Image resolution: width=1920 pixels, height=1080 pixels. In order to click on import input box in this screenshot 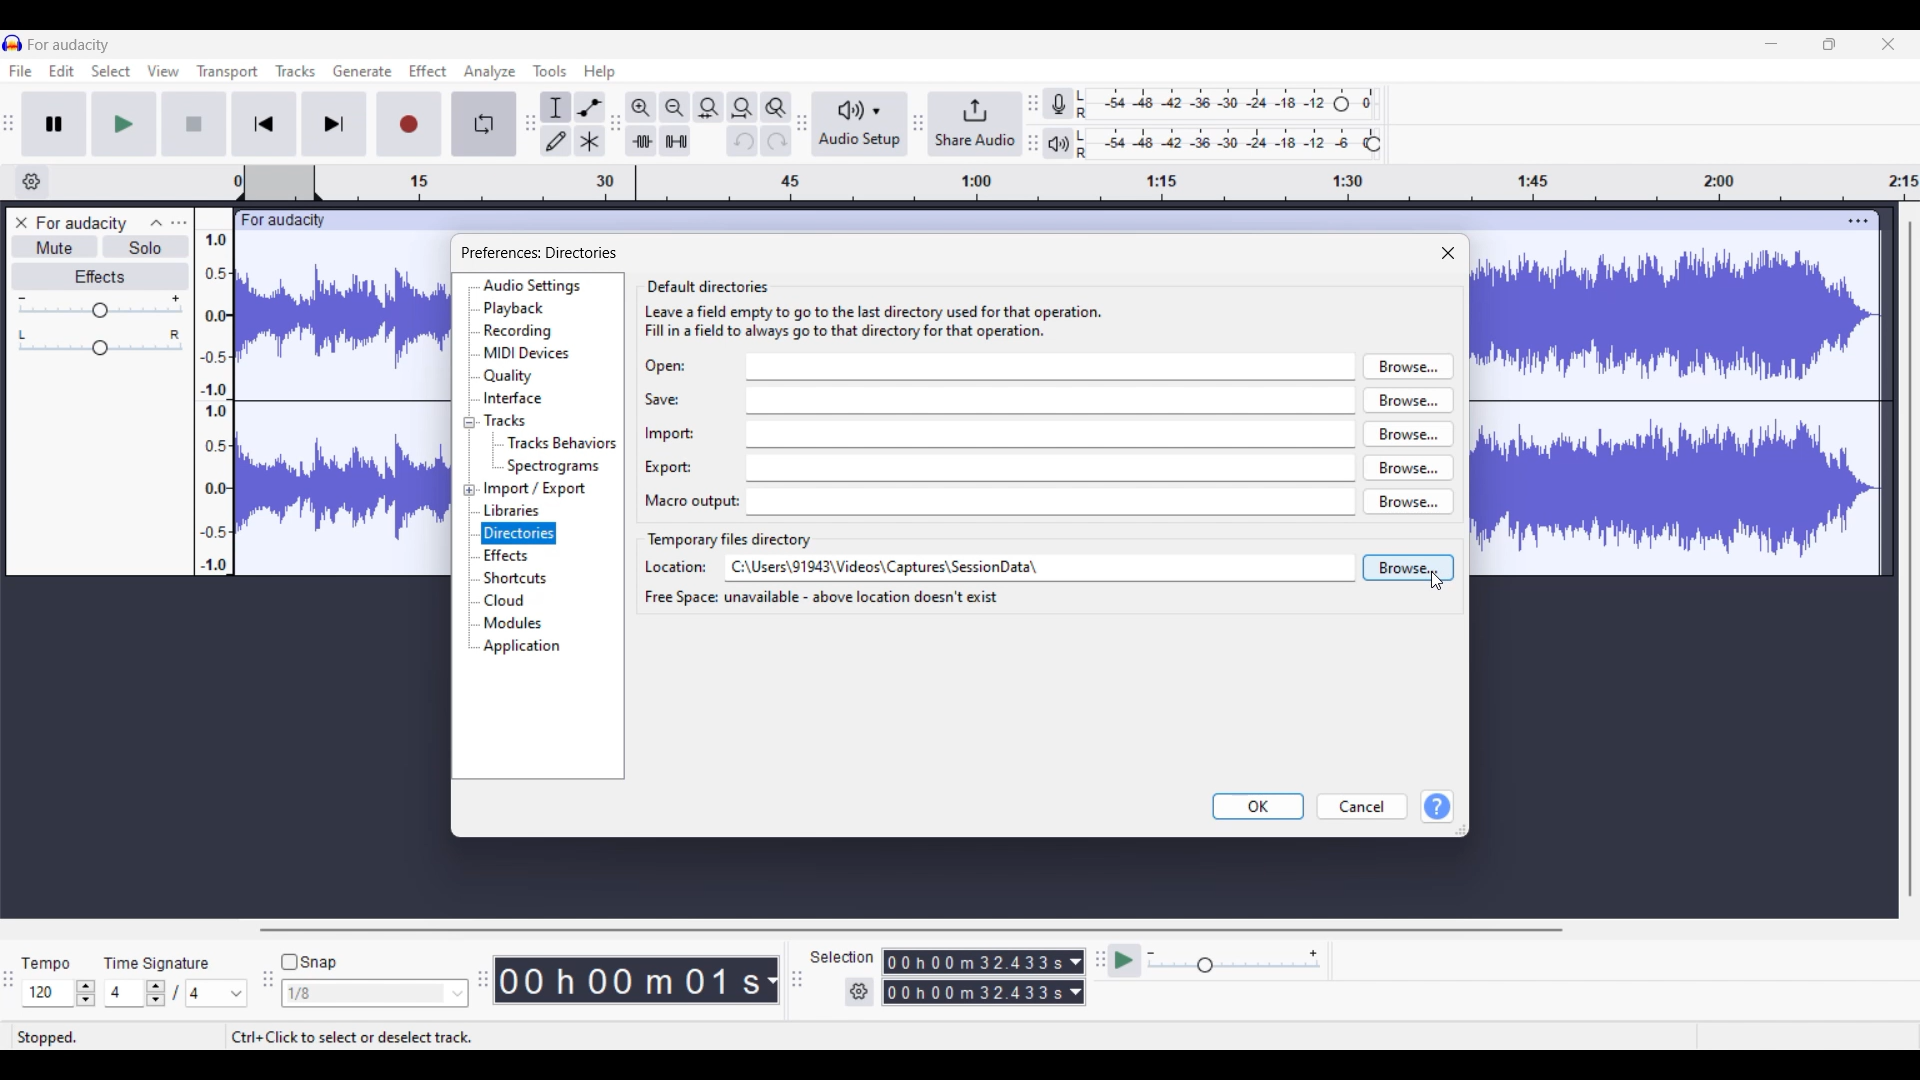, I will do `click(1050, 434)`.